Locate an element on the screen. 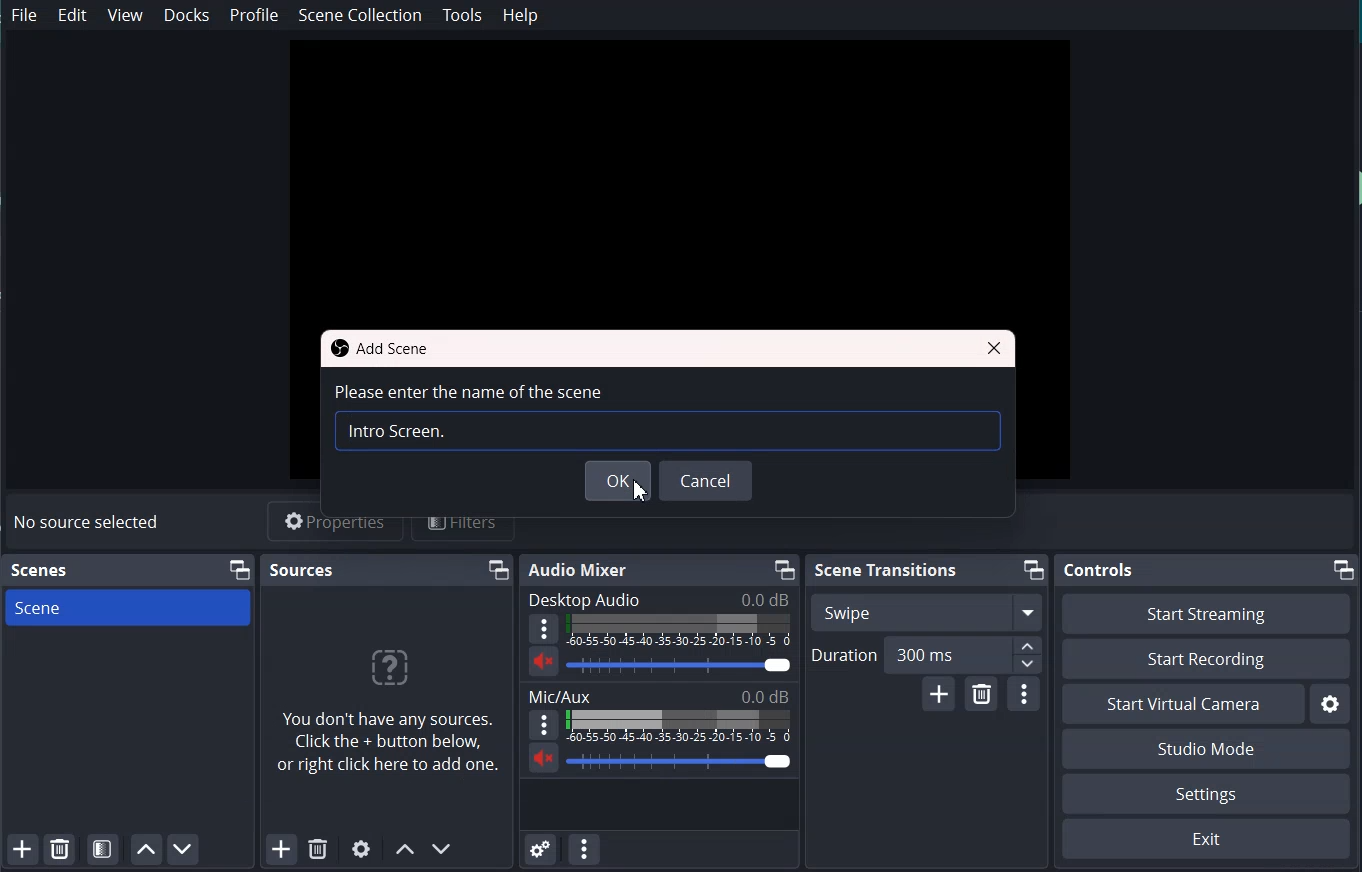 The height and width of the screenshot is (872, 1362). View is located at coordinates (127, 15).